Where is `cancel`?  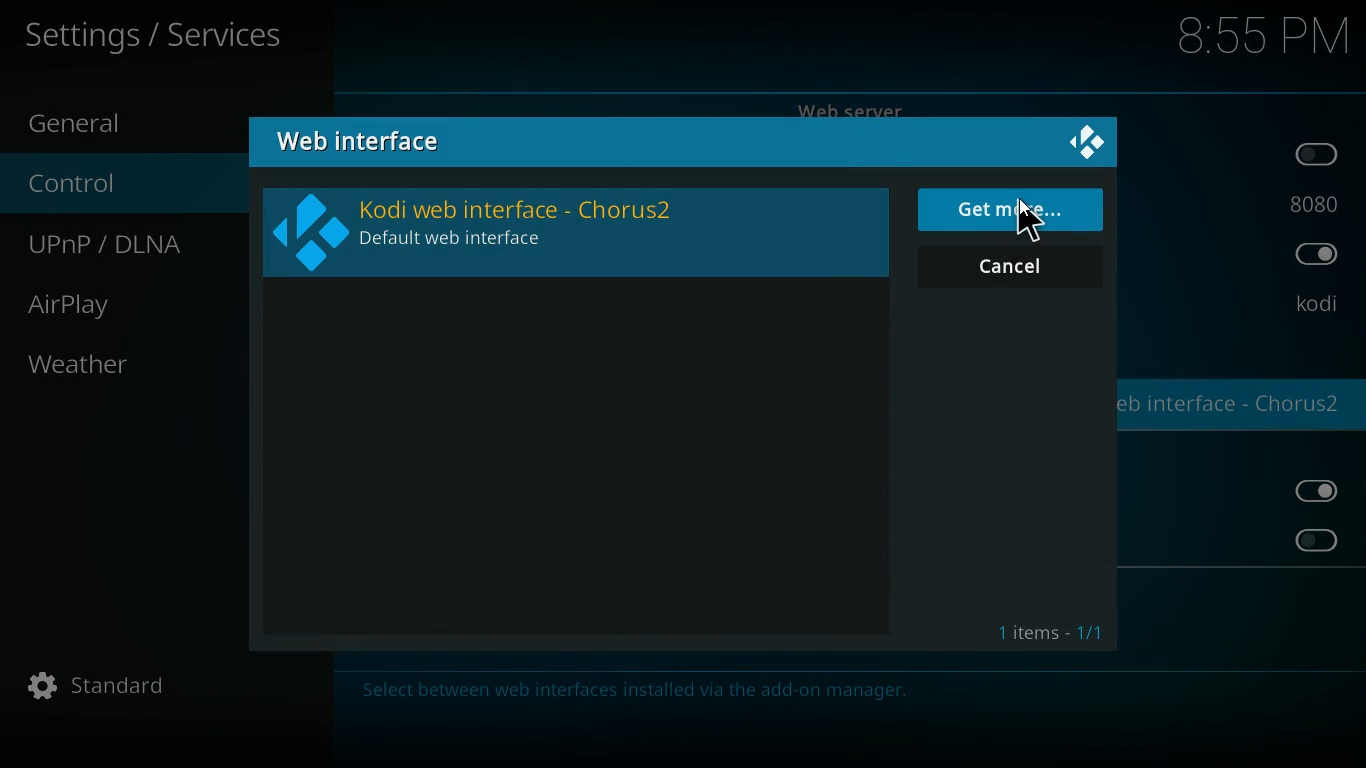 cancel is located at coordinates (1010, 267).